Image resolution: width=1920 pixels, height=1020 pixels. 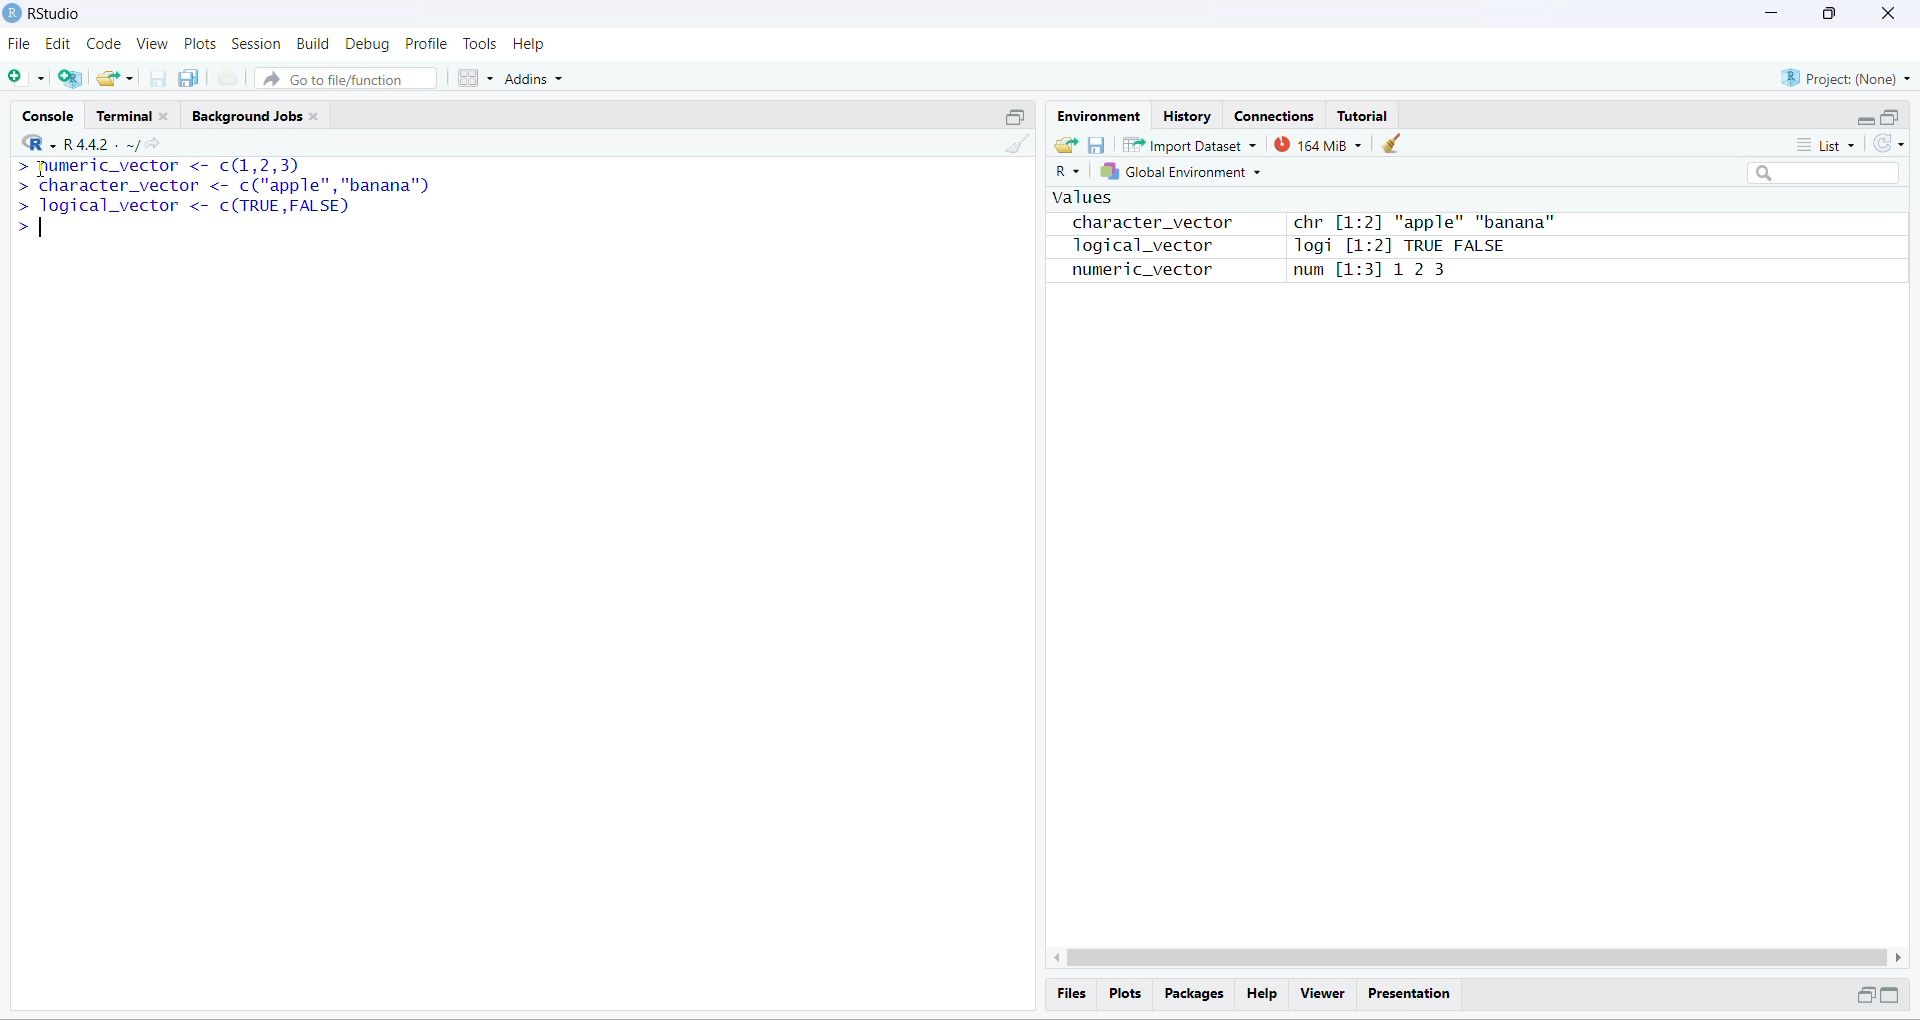 I want to click on save all open document, so click(x=190, y=78).